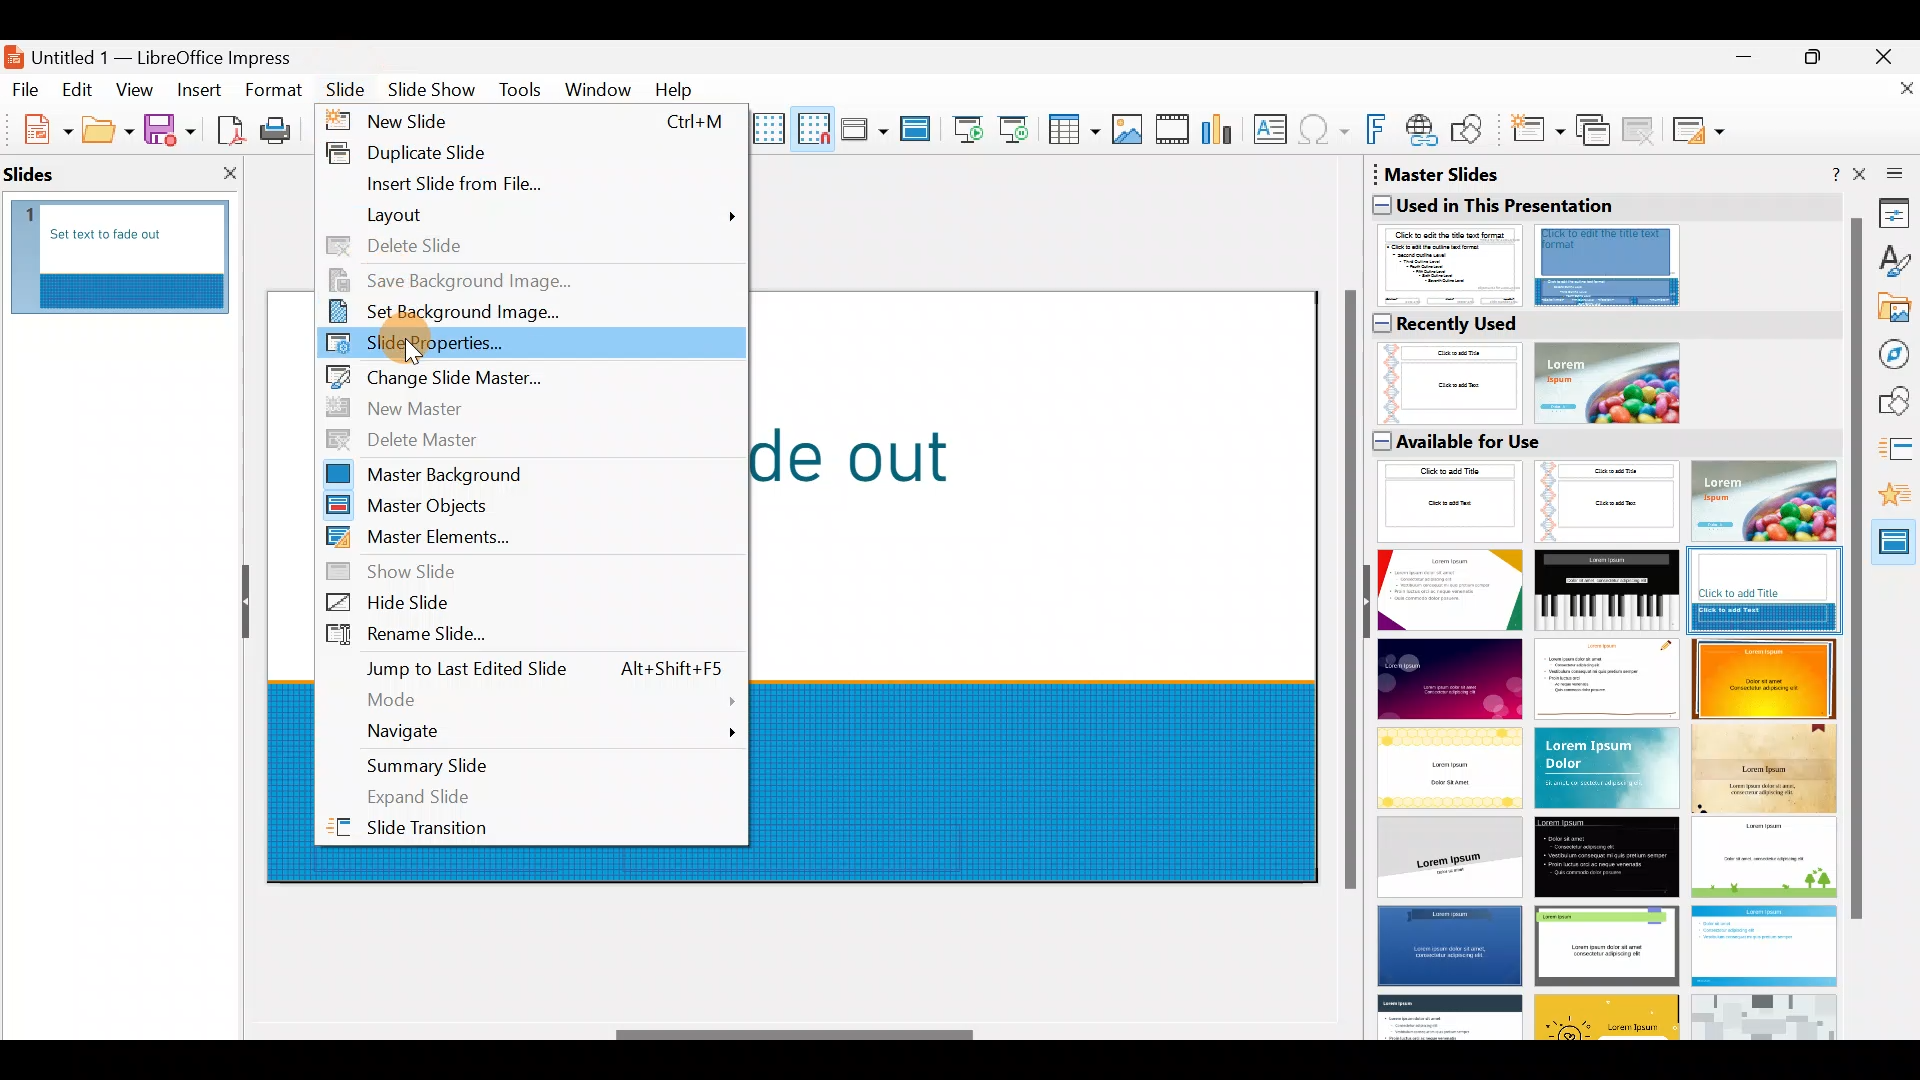 The height and width of the screenshot is (1080, 1920). I want to click on Format, so click(272, 89).